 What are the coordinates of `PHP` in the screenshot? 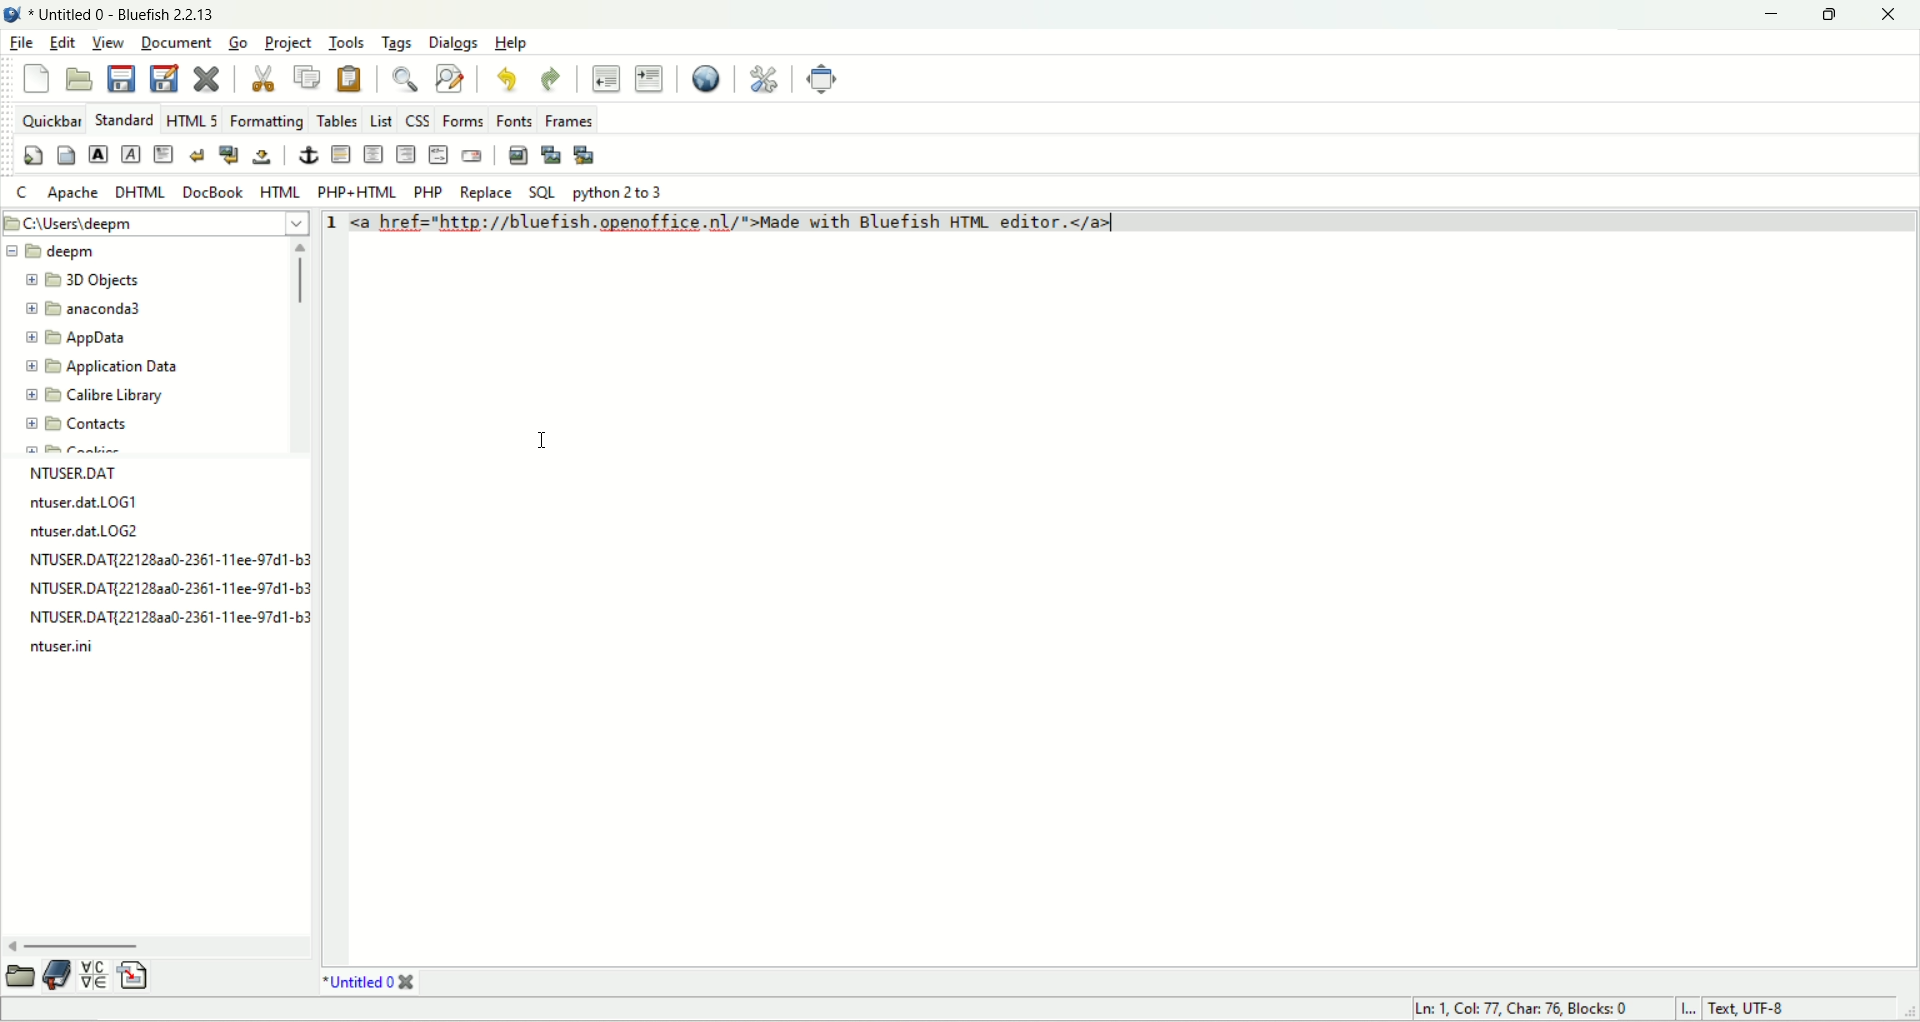 It's located at (430, 190).